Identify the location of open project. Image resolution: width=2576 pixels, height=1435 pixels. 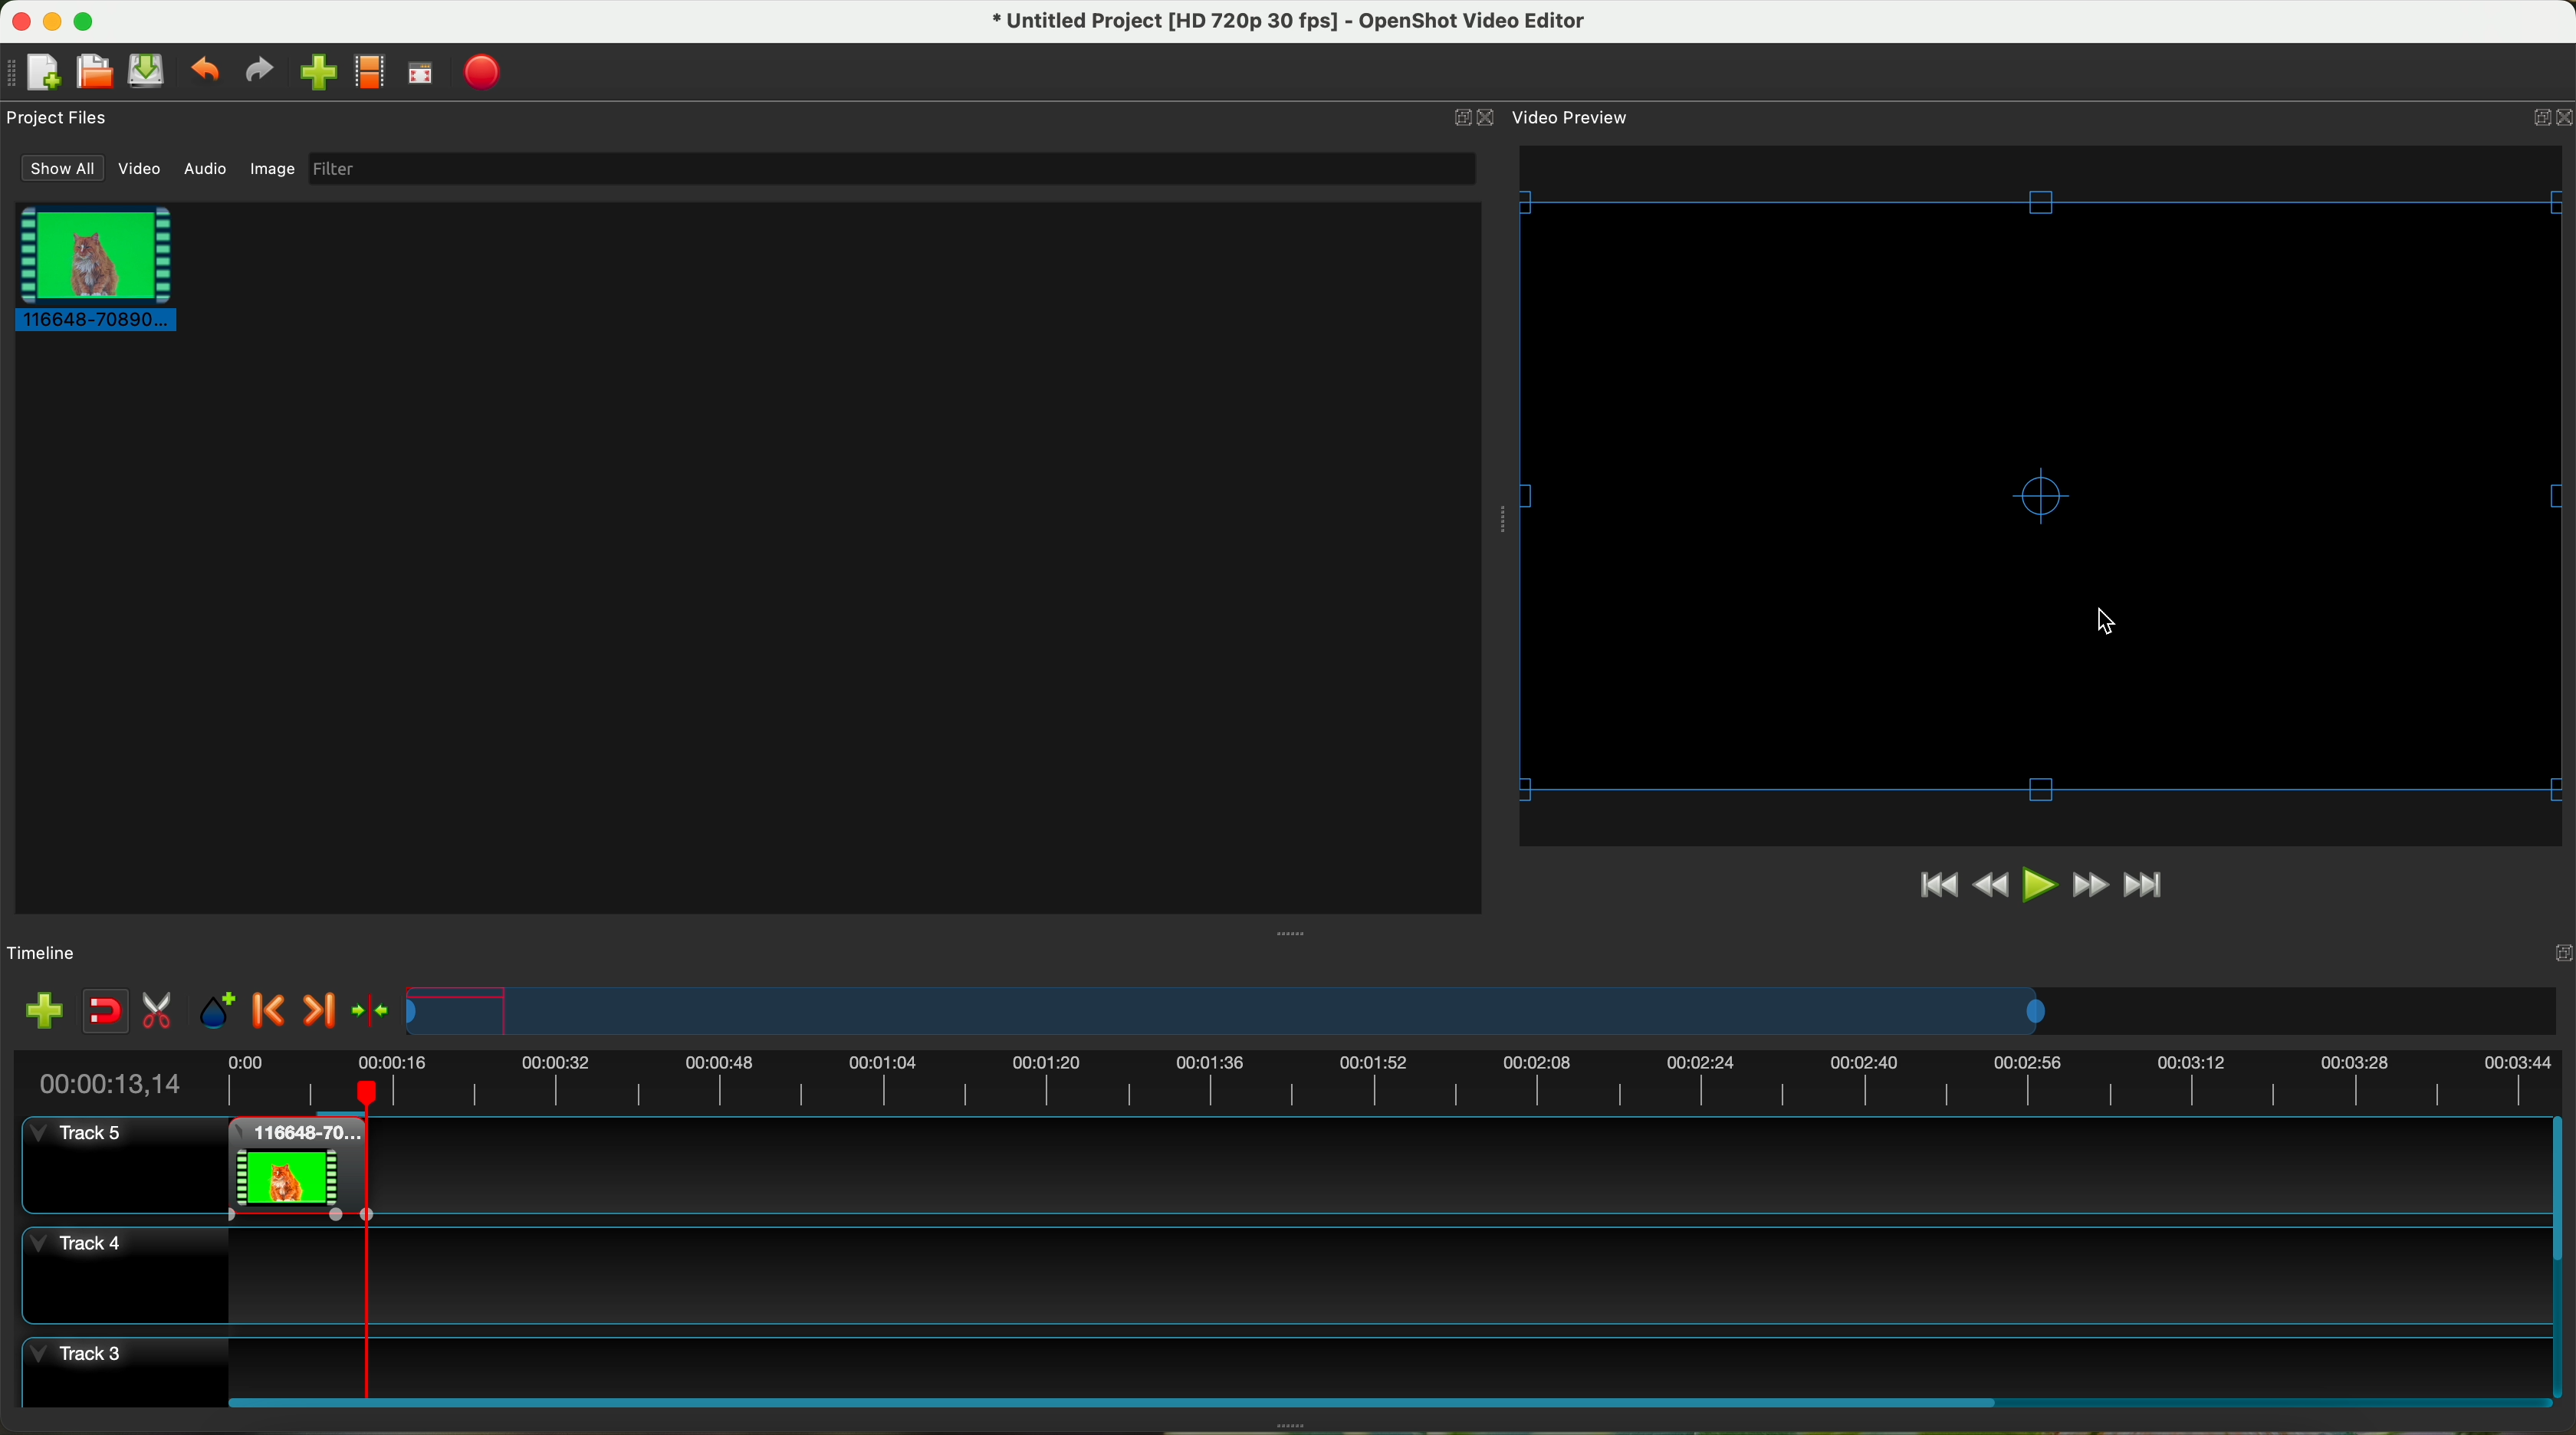
(97, 71).